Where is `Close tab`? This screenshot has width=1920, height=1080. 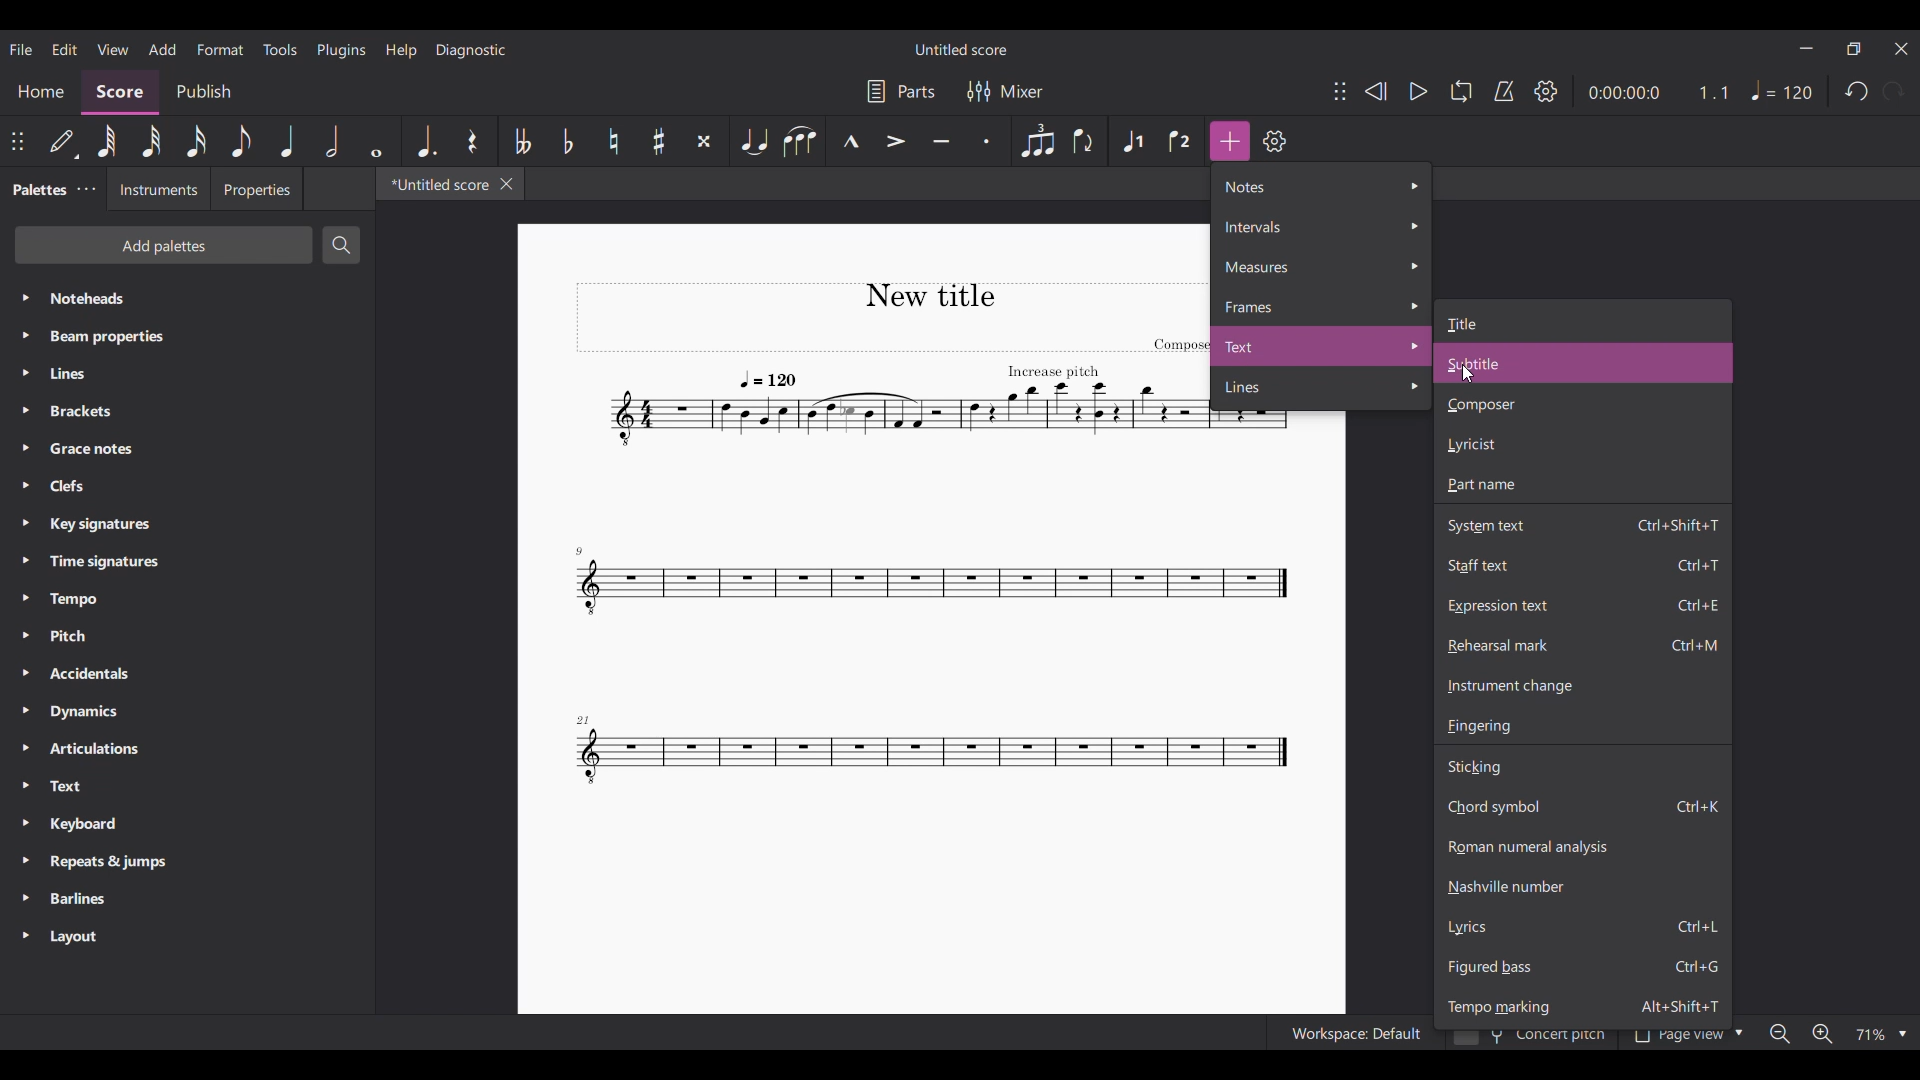 Close tab is located at coordinates (506, 184).